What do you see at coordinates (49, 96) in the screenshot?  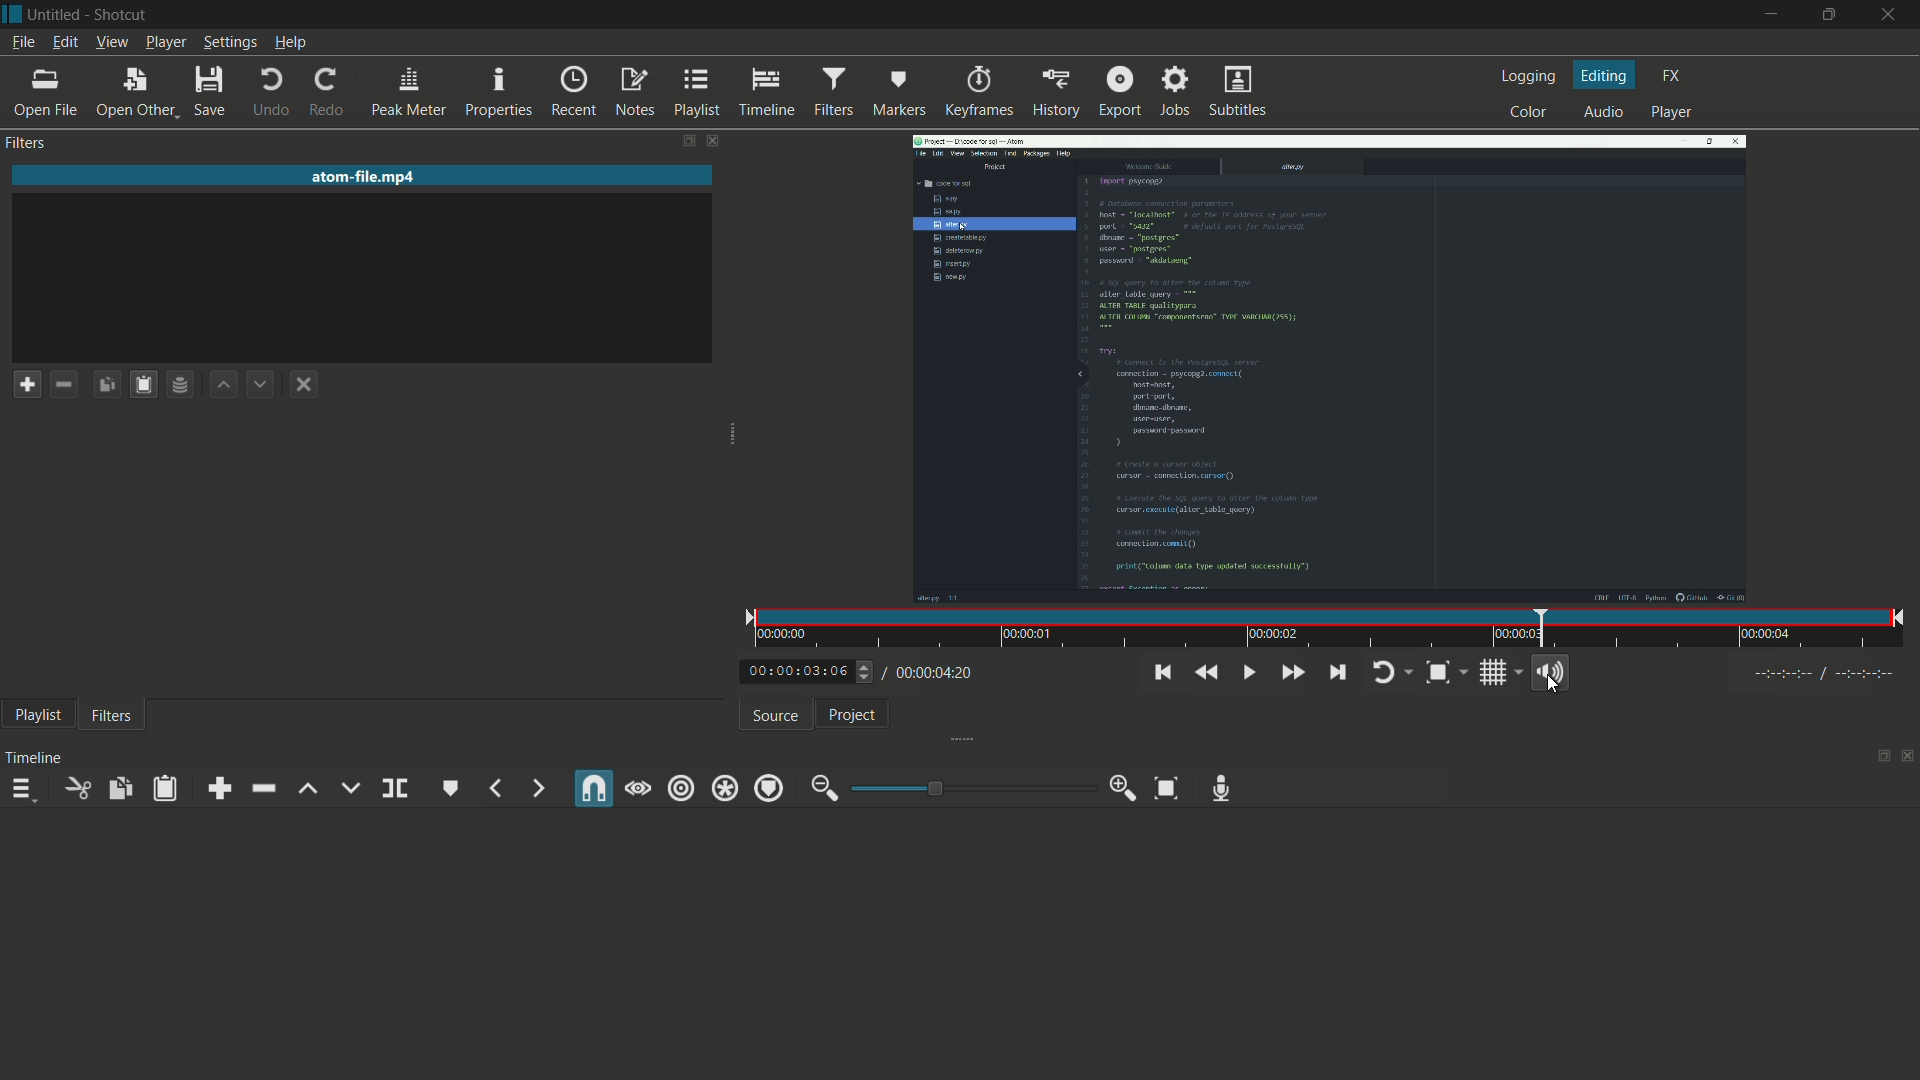 I see `open file` at bounding box center [49, 96].